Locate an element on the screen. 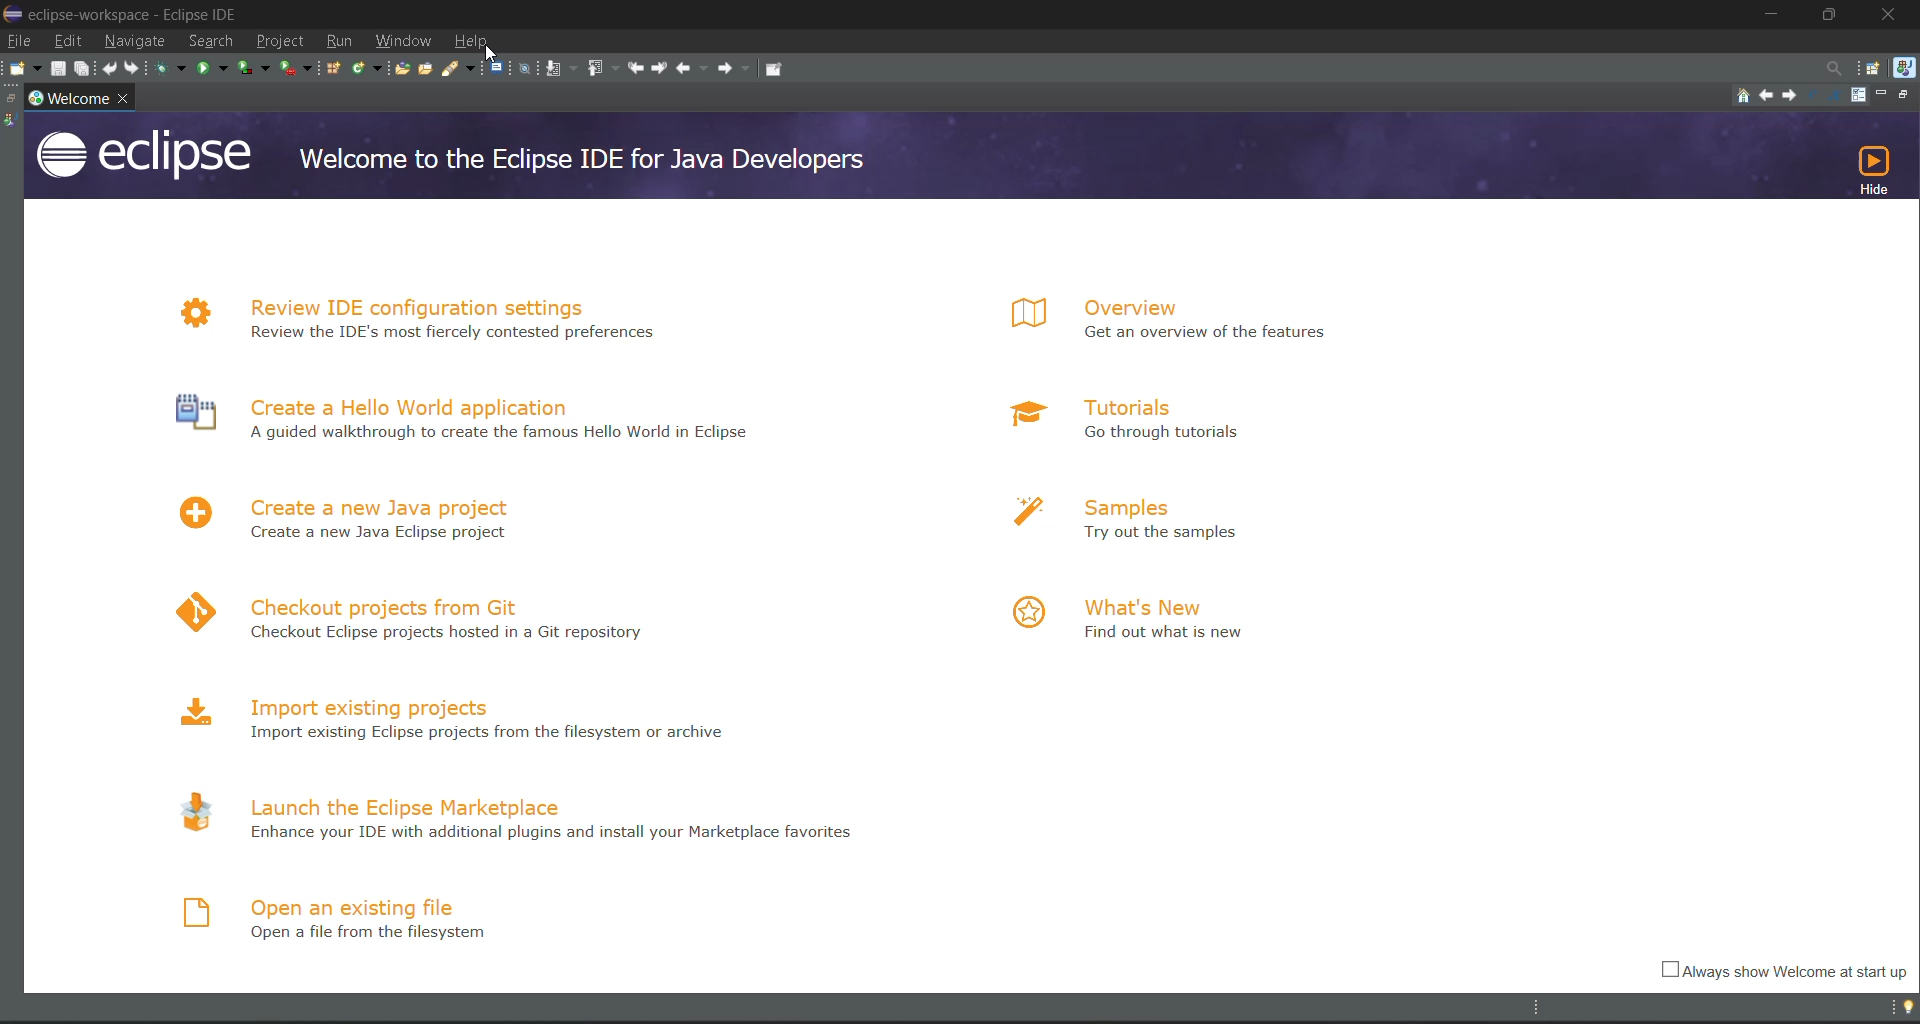 Image resolution: width=1920 pixels, height=1024 pixels. previous topic is located at coordinates (1768, 95).